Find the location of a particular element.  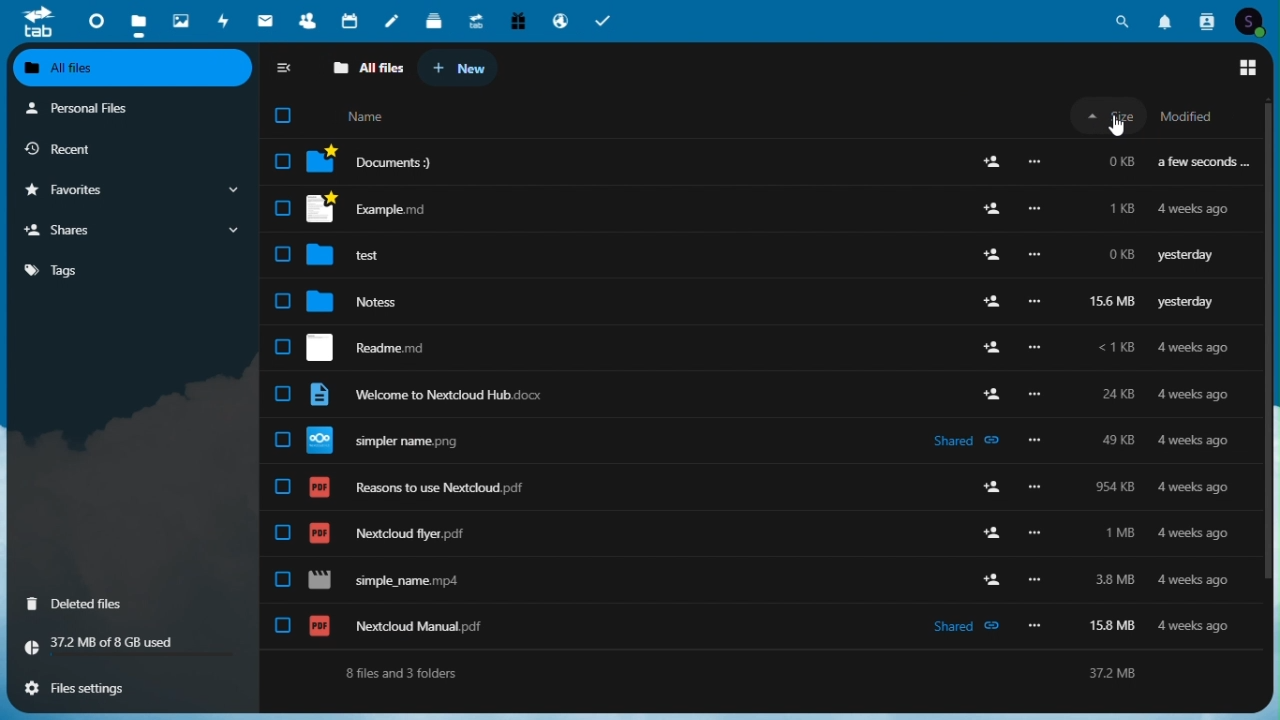

Share is located at coordinates (133, 228).